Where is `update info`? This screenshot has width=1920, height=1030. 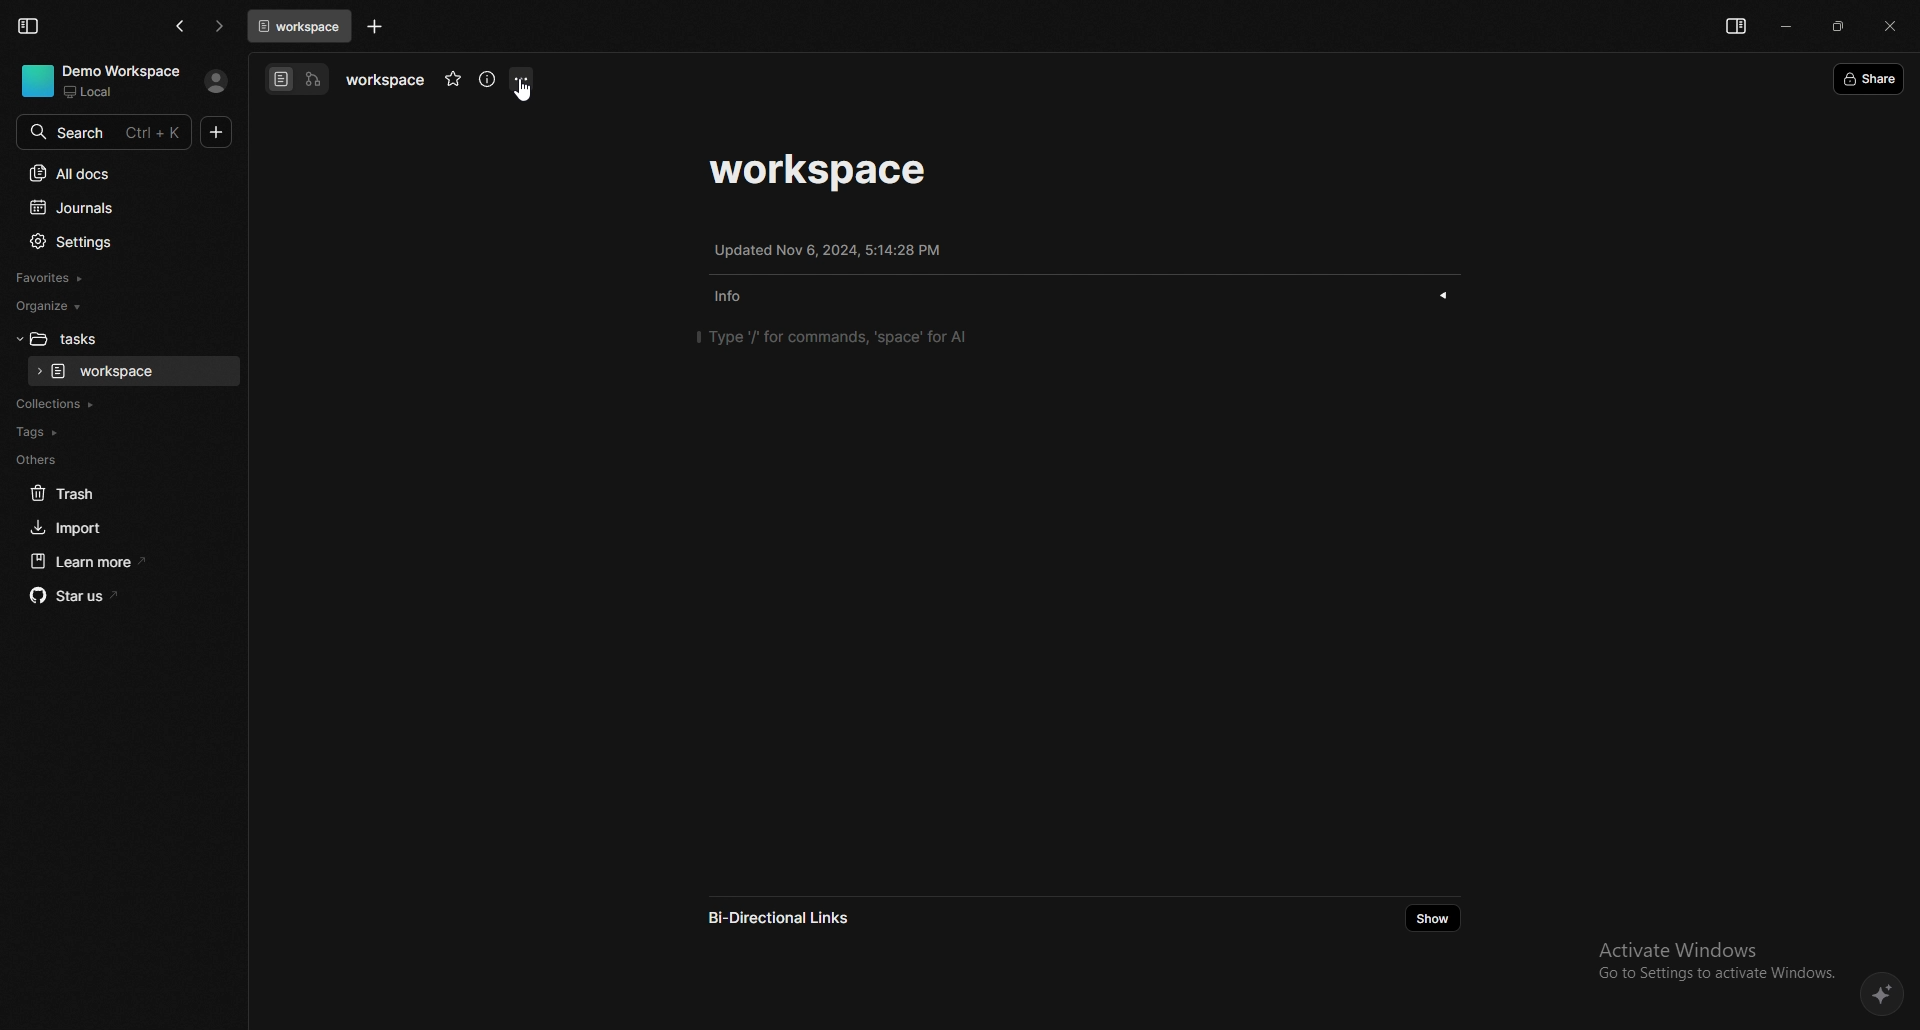
update info is located at coordinates (828, 250).